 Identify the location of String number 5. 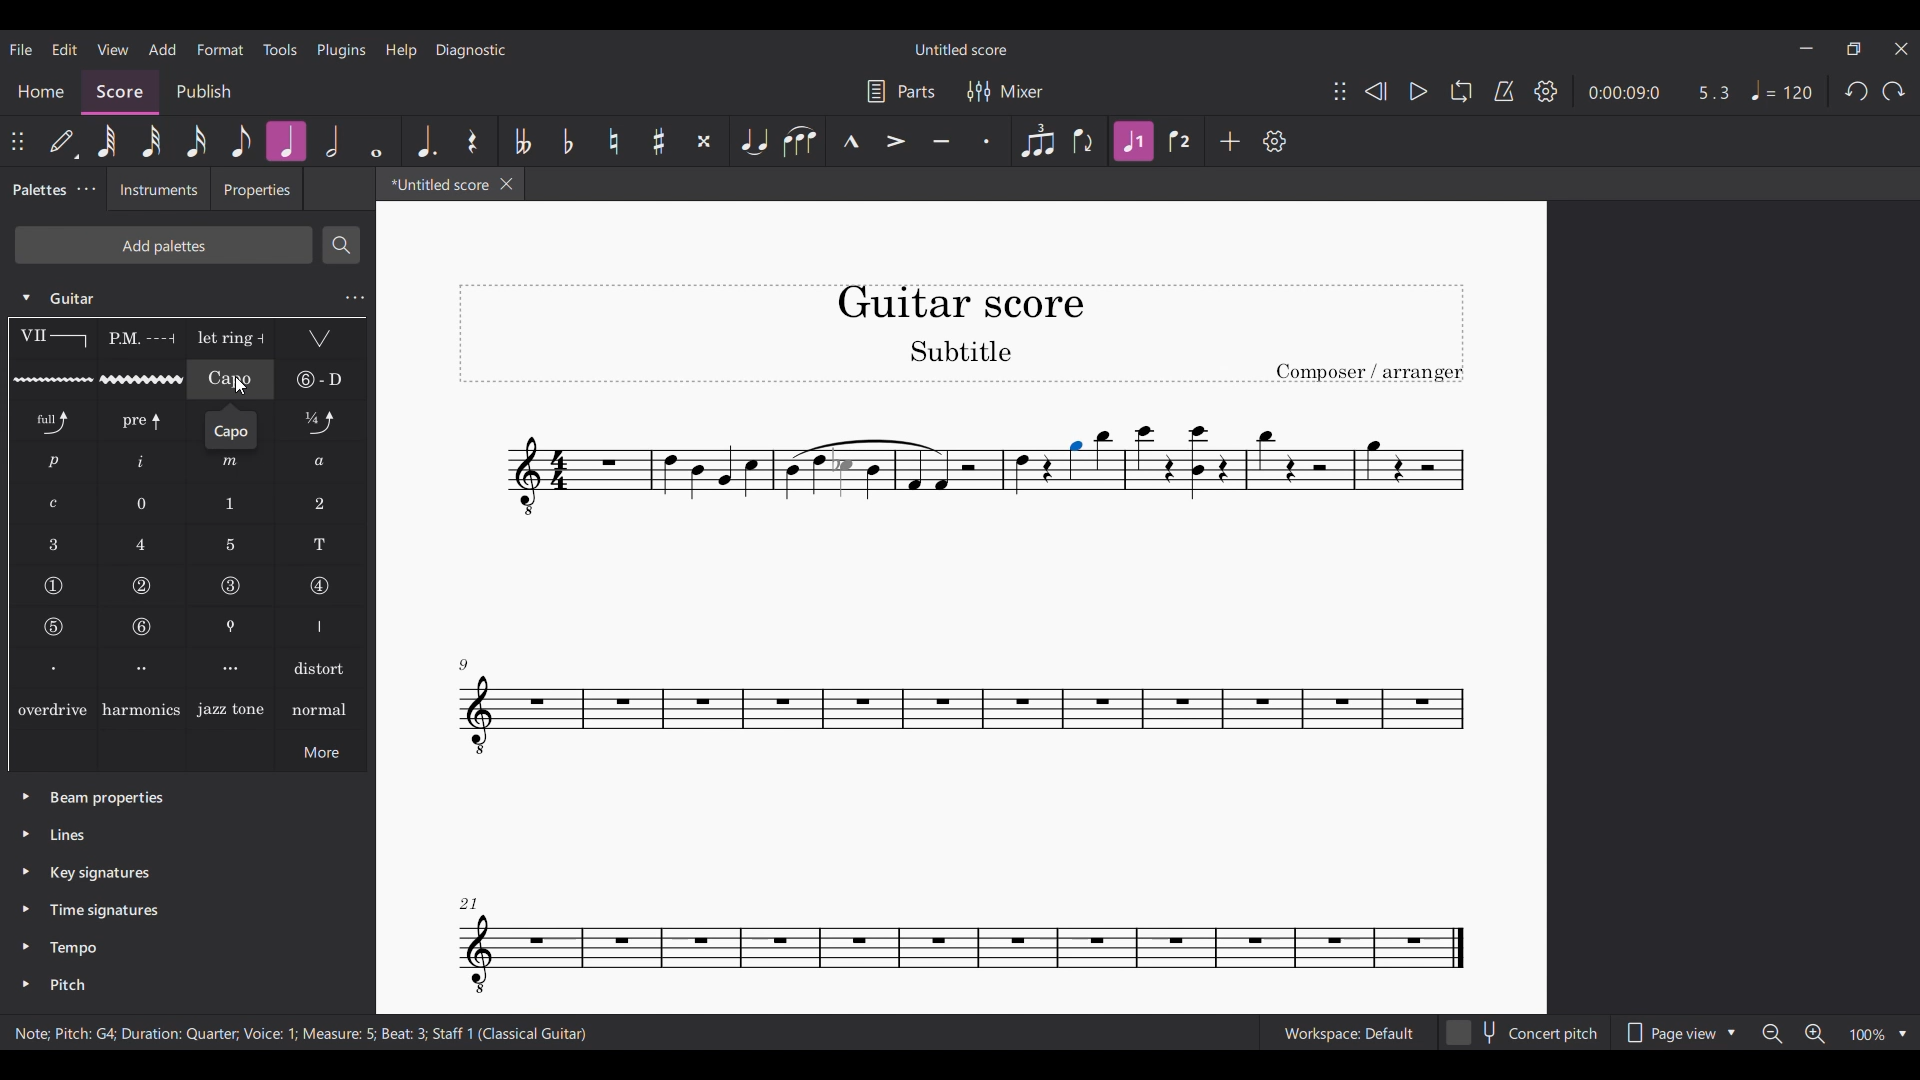
(54, 627).